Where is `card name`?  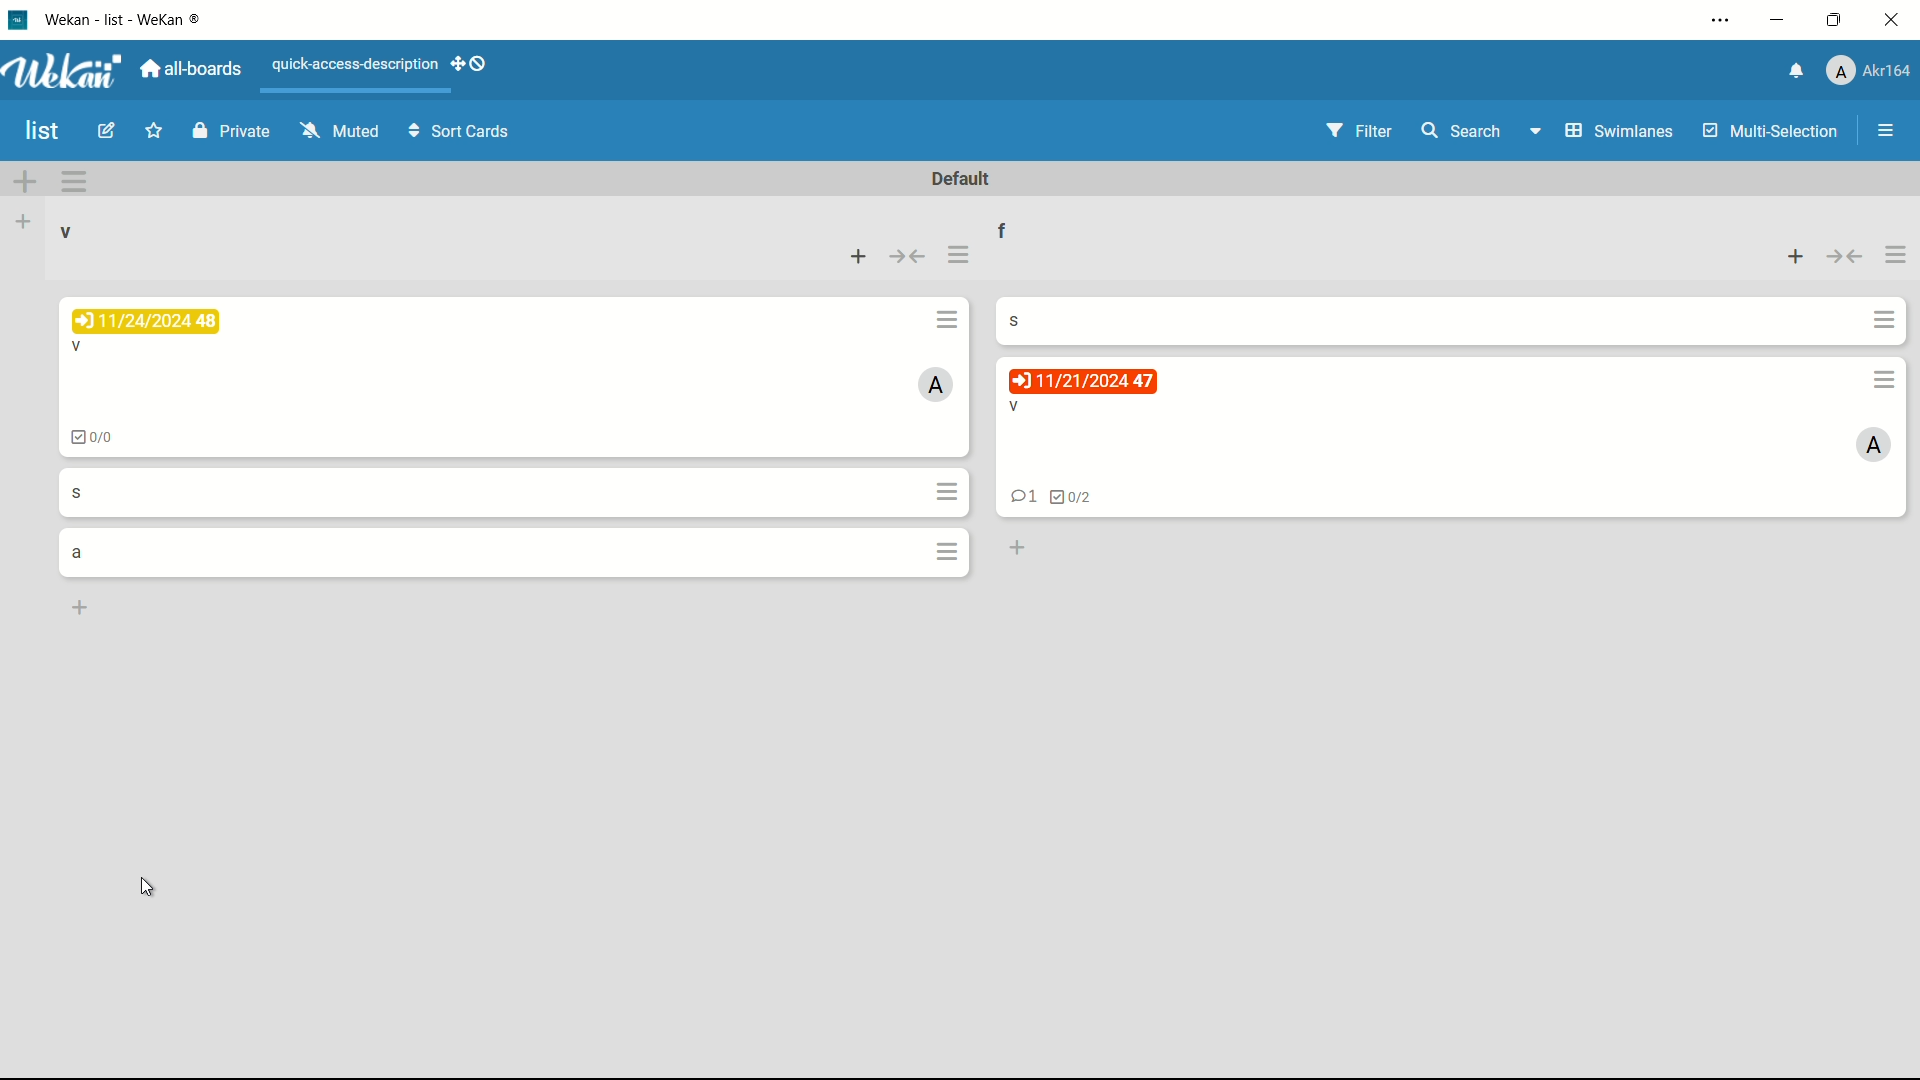 card name is located at coordinates (79, 553).